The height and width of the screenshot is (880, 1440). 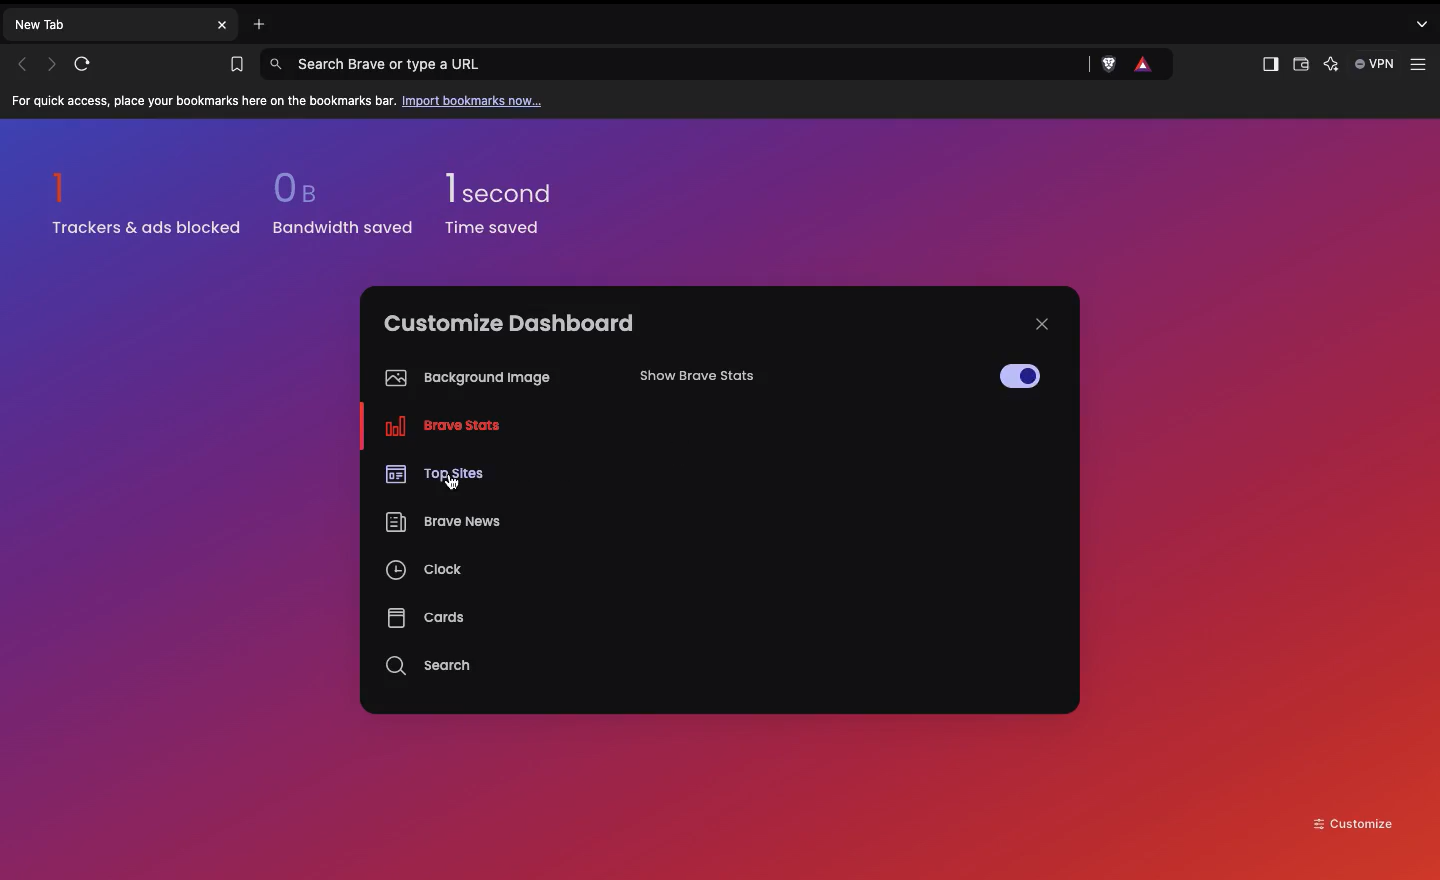 What do you see at coordinates (511, 195) in the screenshot?
I see `1 second time saved` at bounding box center [511, 195].